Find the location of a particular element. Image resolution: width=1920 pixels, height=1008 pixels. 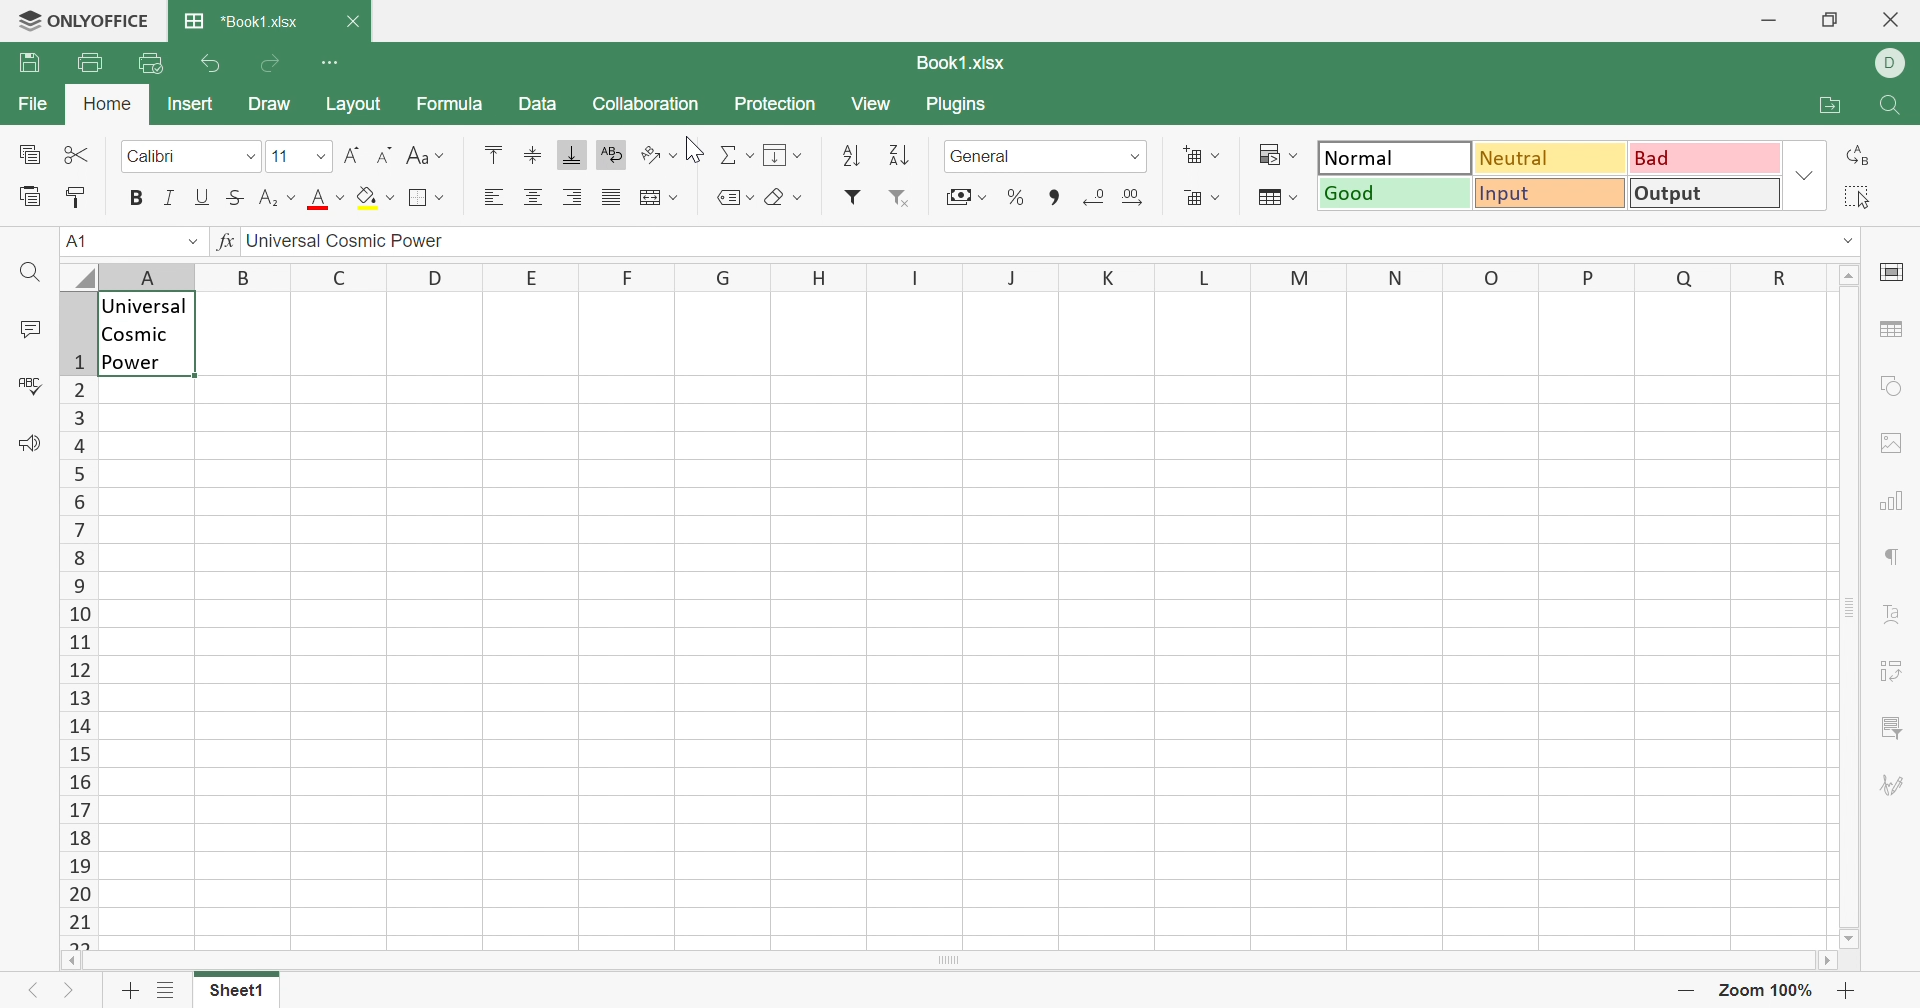

Paragraph settings is located at coordinates (1895, 561).